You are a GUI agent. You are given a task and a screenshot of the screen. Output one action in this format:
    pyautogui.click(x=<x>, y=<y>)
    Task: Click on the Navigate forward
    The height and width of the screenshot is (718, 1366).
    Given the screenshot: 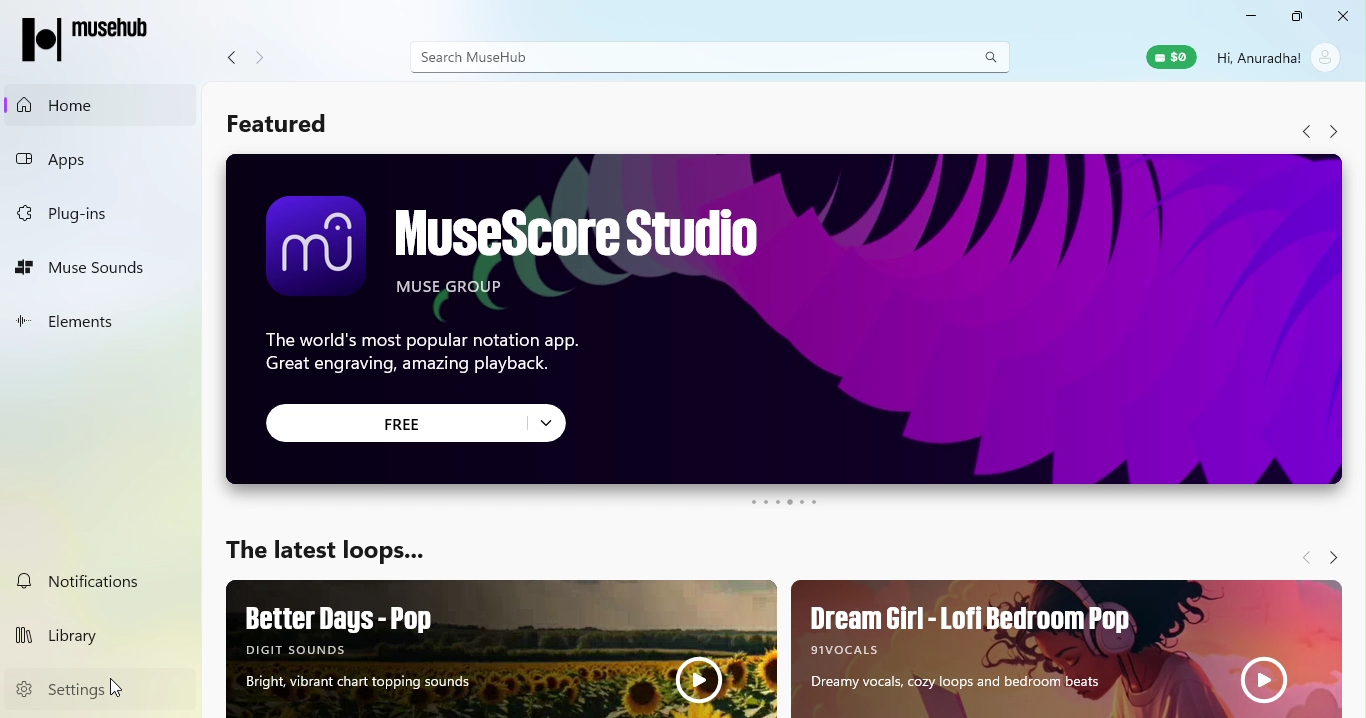 What is the action you would take?
    pyautogui.click(x=1332, y=556)
    